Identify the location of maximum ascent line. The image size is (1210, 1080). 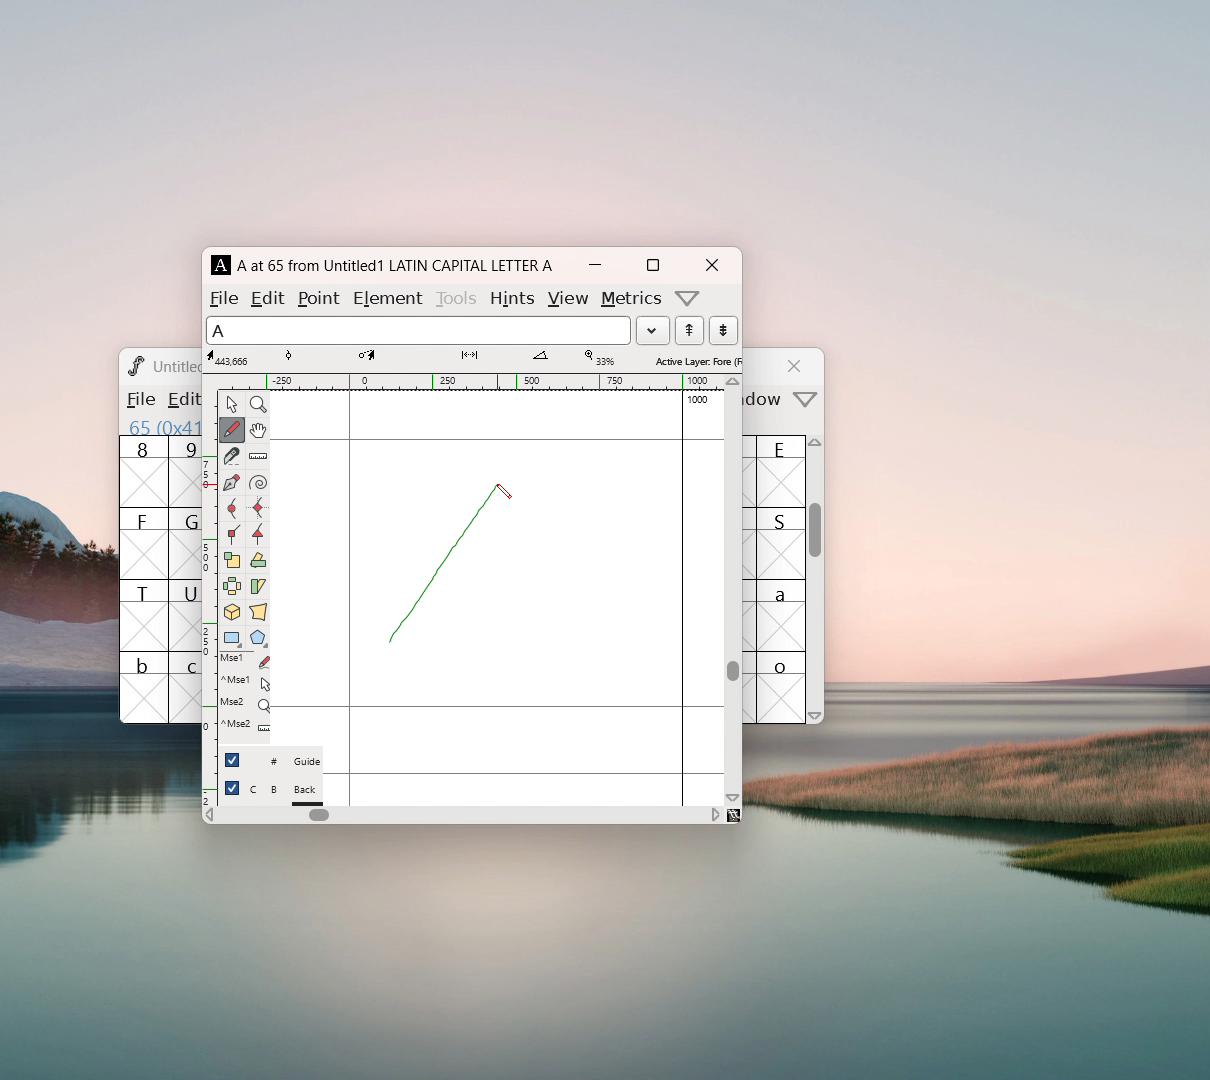
(497, 440).